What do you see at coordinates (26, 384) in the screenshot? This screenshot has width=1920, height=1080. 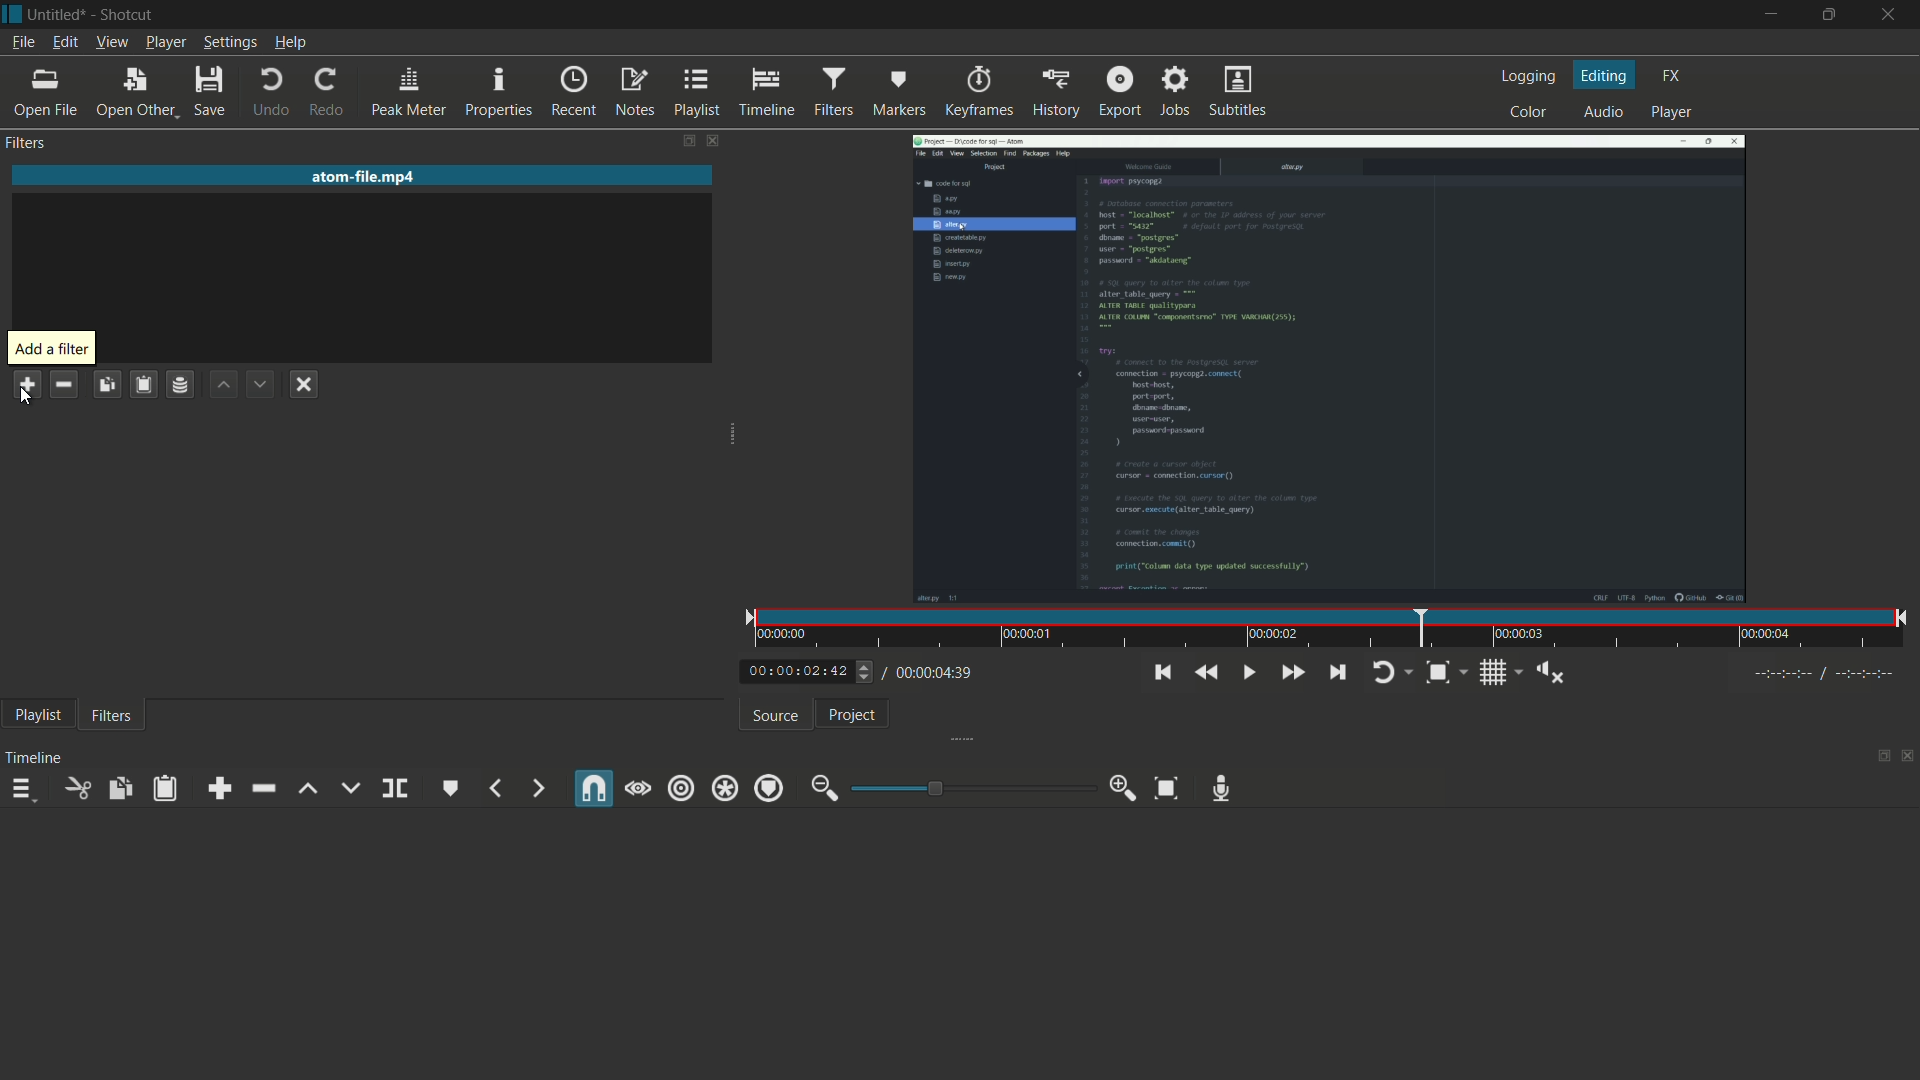 I see `add a filter` at bounding box center [26, 384].